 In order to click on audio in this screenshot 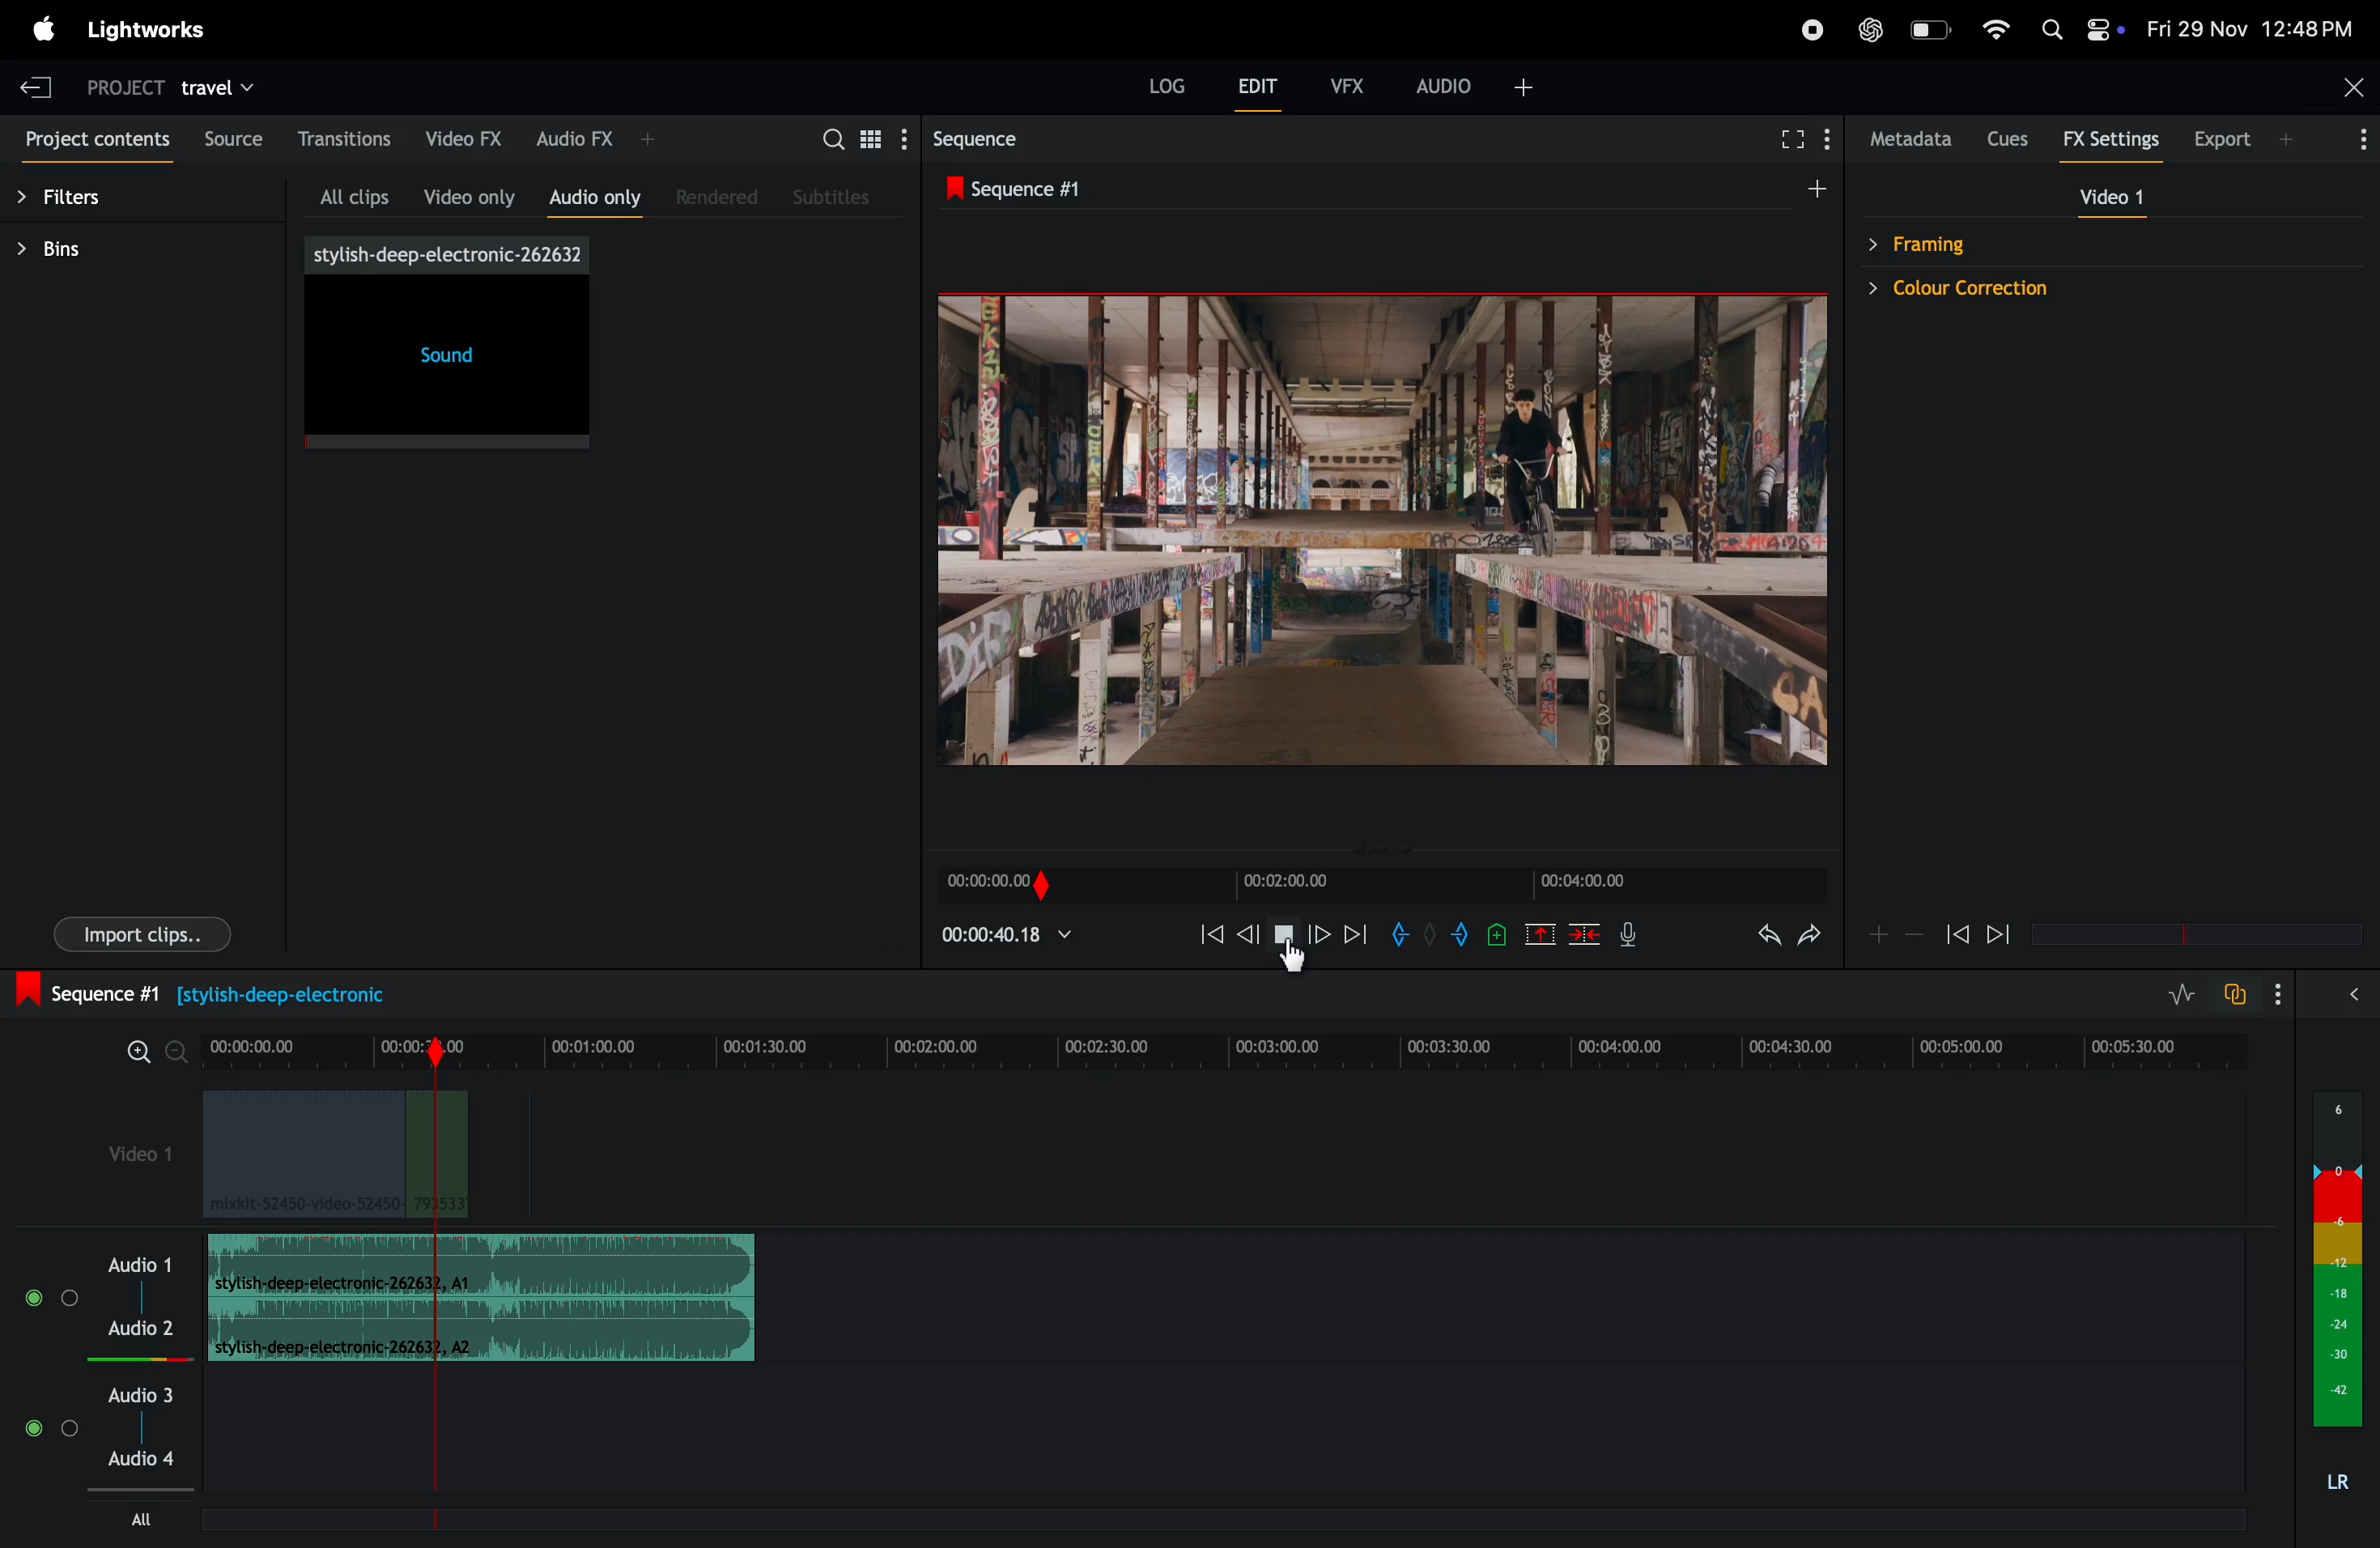, I will do `click(140, 1394)`.